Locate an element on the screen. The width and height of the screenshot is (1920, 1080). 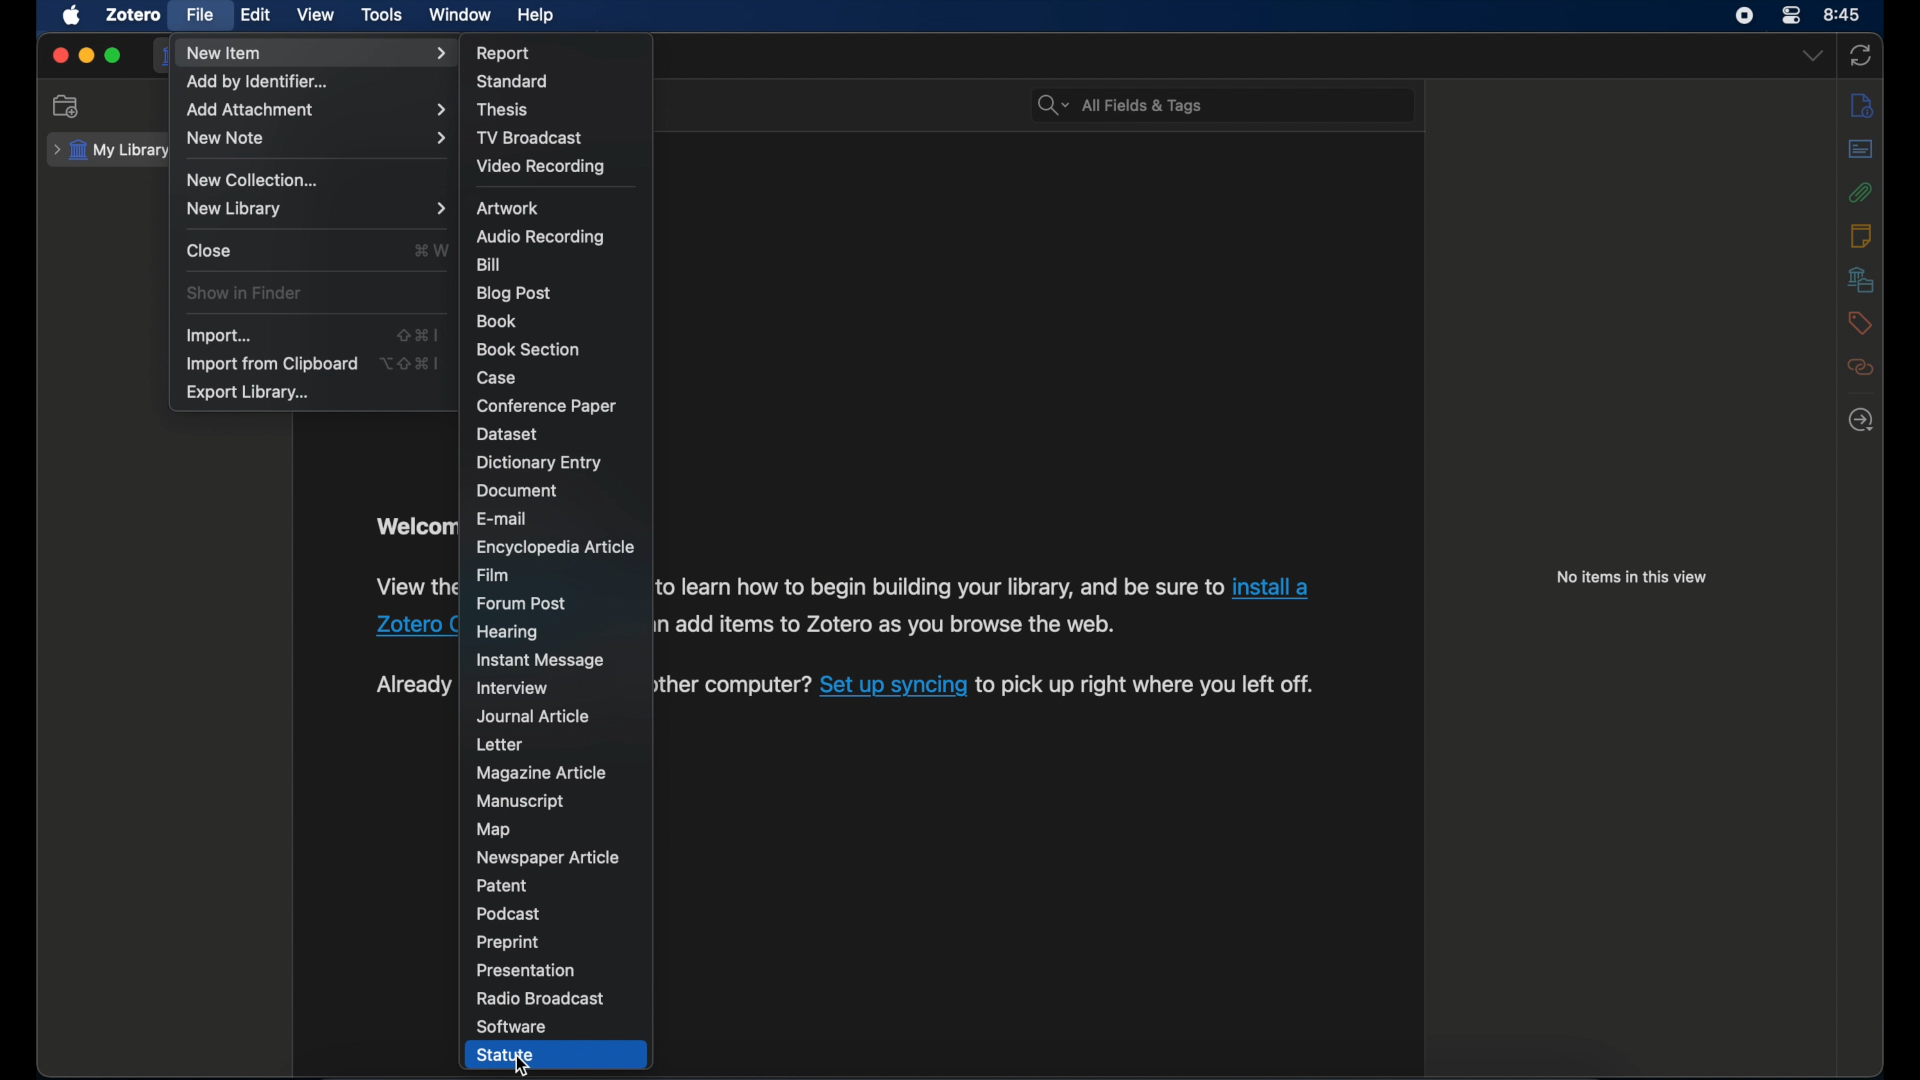
shortcut is located at coordinates (433, 251).